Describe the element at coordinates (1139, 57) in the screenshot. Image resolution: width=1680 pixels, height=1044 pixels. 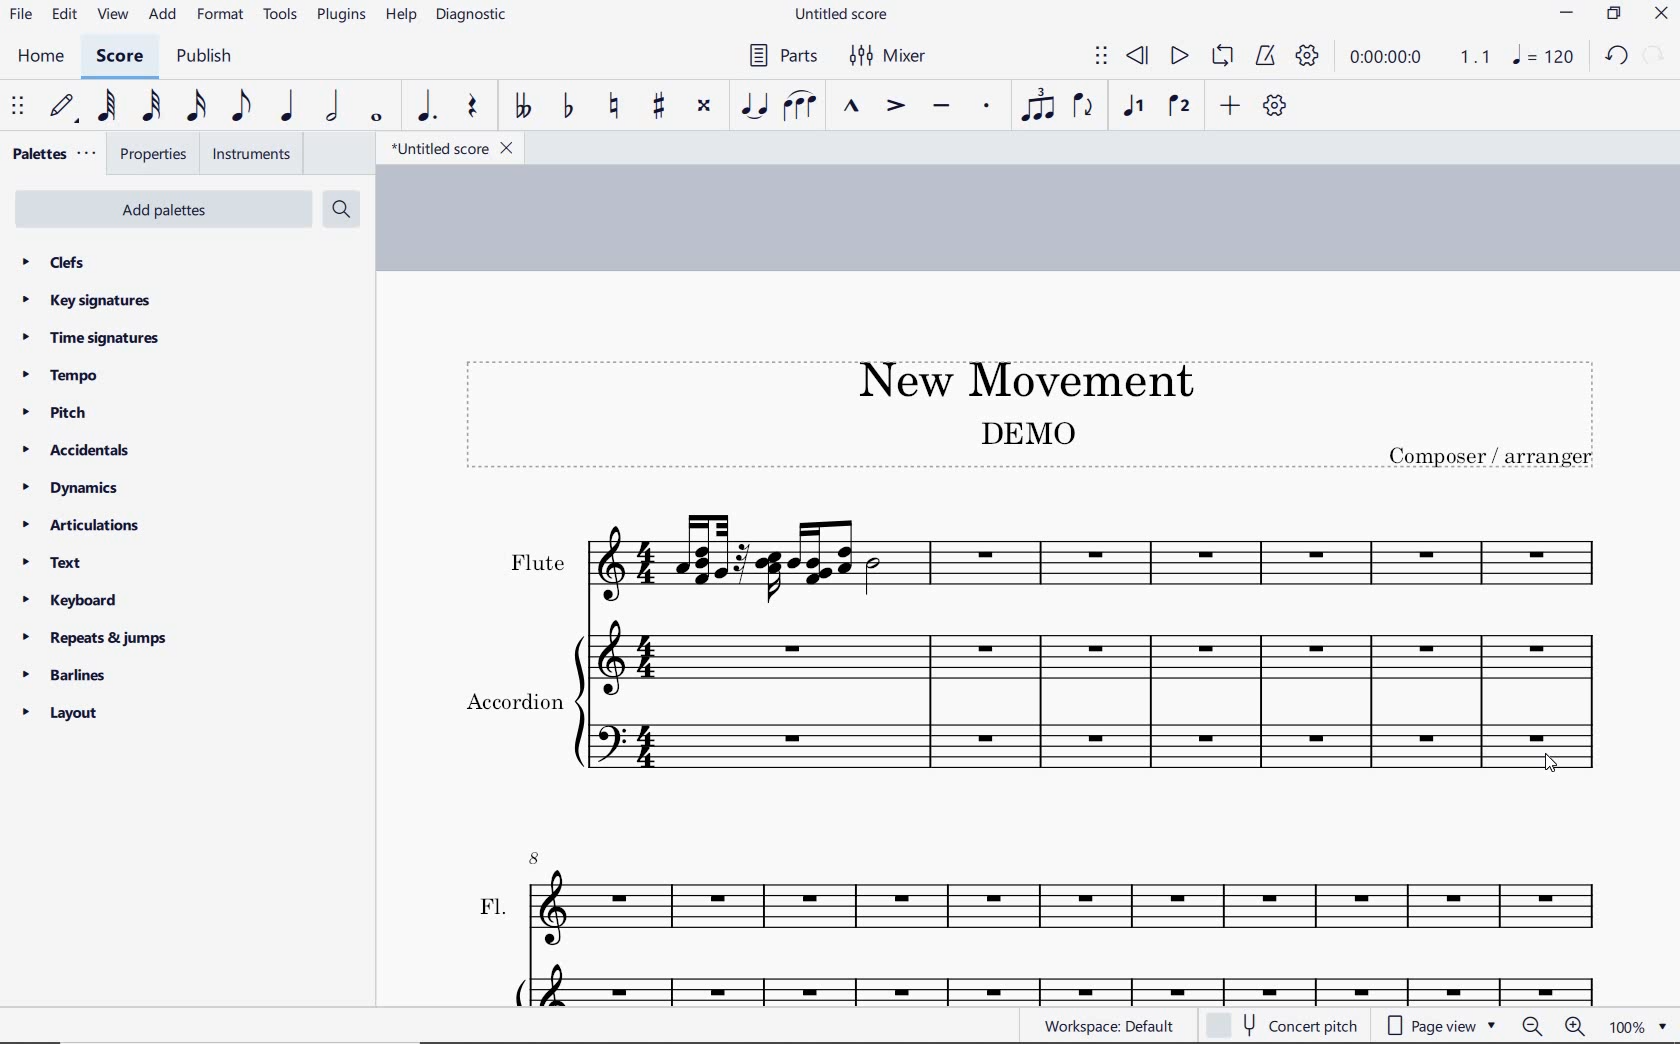
I see `rewind` at that location.